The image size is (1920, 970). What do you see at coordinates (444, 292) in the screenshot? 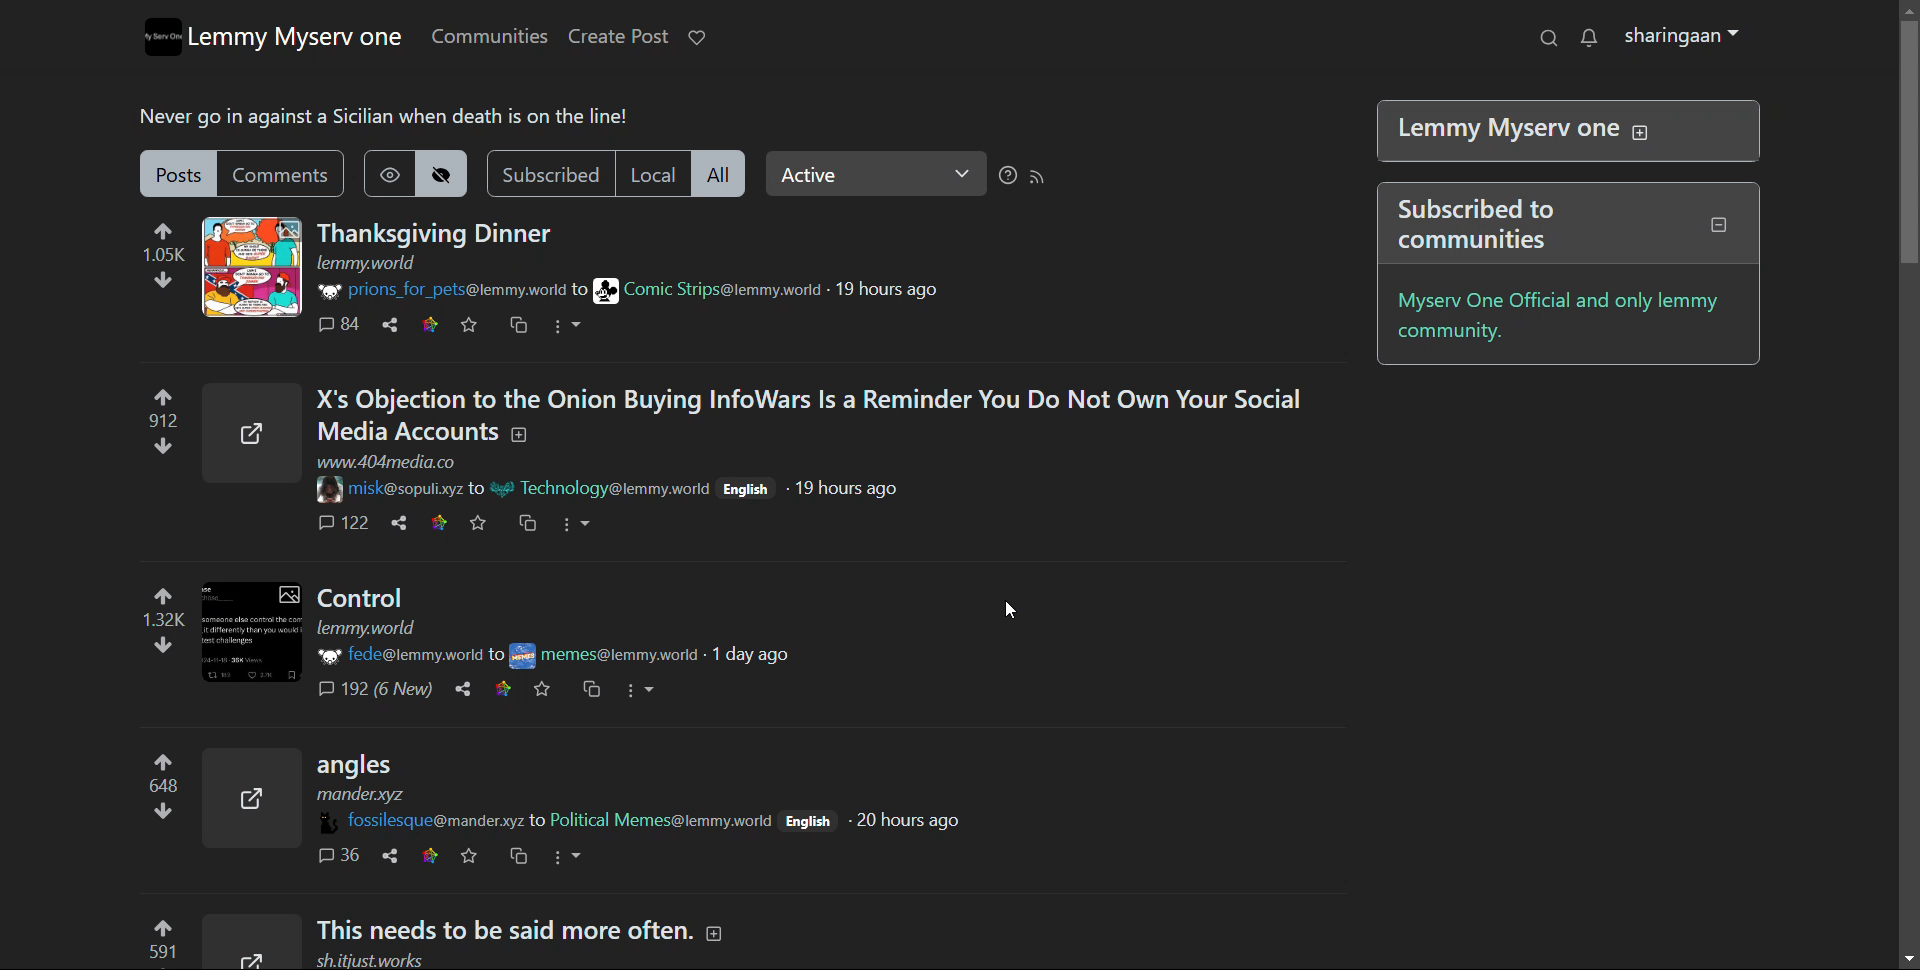
I see `username` at bounding box center [444, 292].